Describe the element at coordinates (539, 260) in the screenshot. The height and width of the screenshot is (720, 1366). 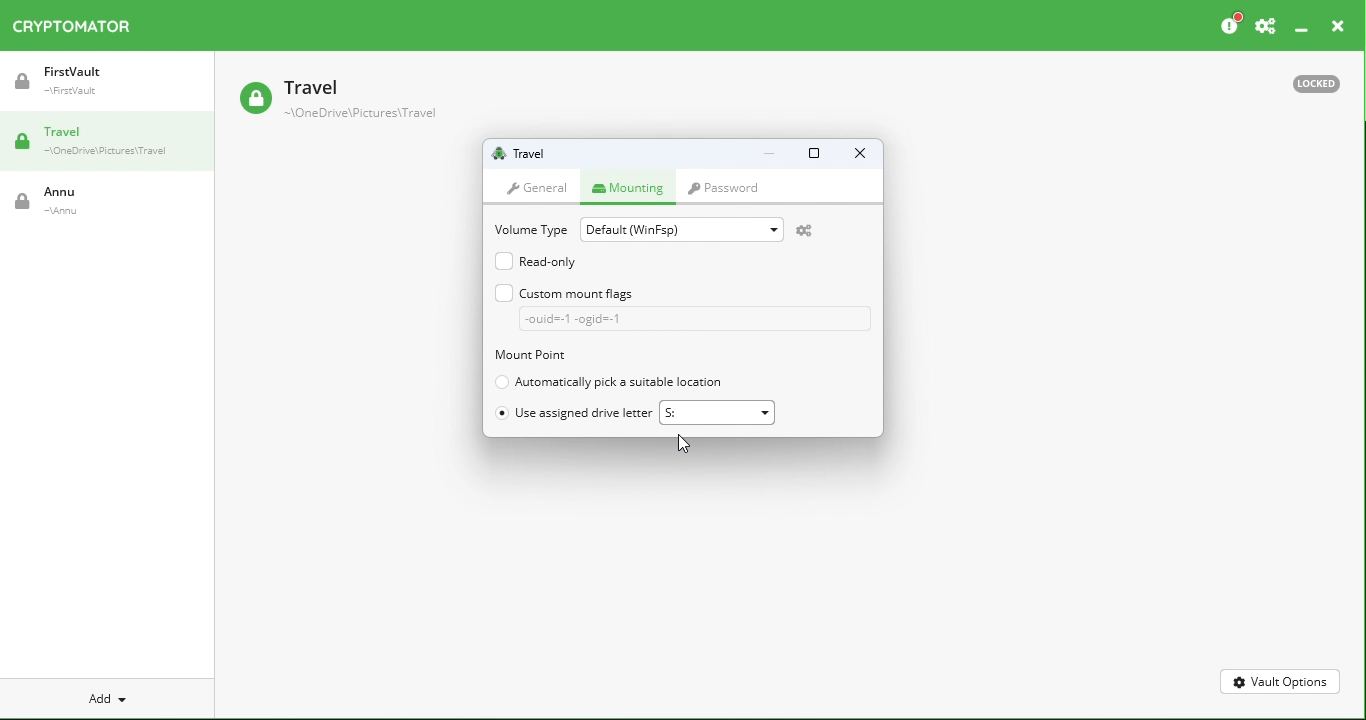
I see `Read only` at that location.